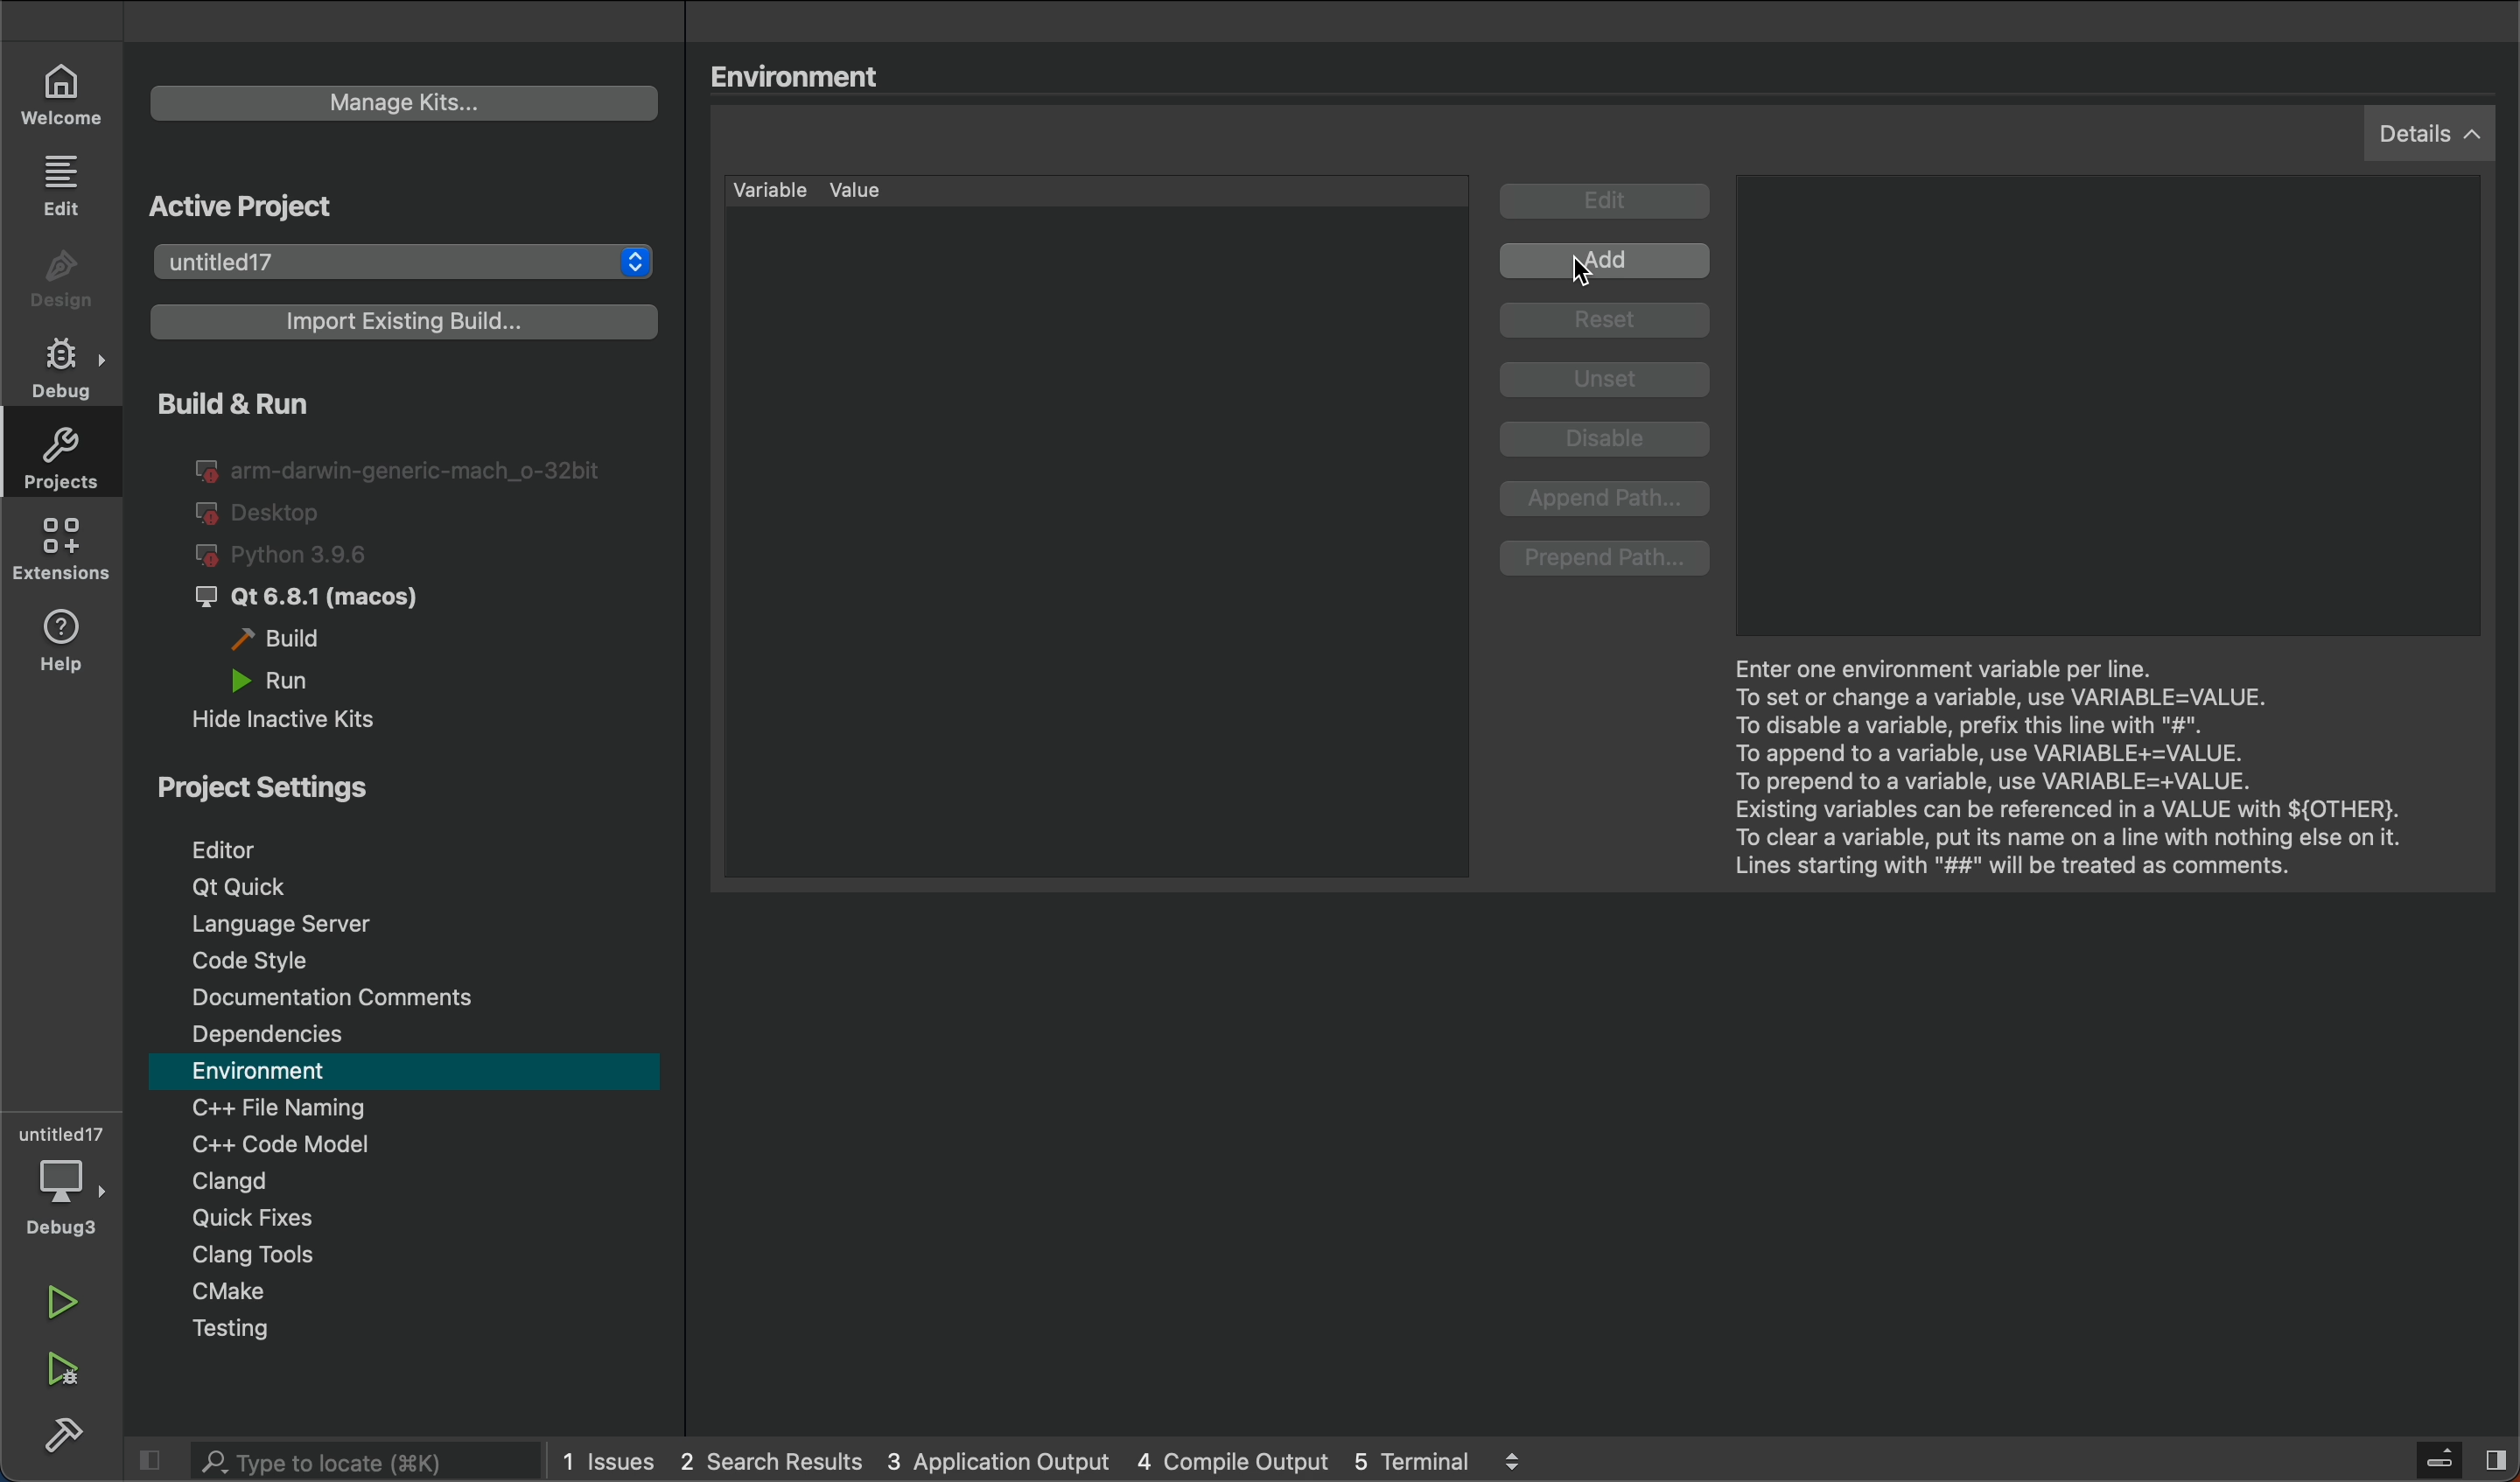  I want to click on design, so click(67, 281).